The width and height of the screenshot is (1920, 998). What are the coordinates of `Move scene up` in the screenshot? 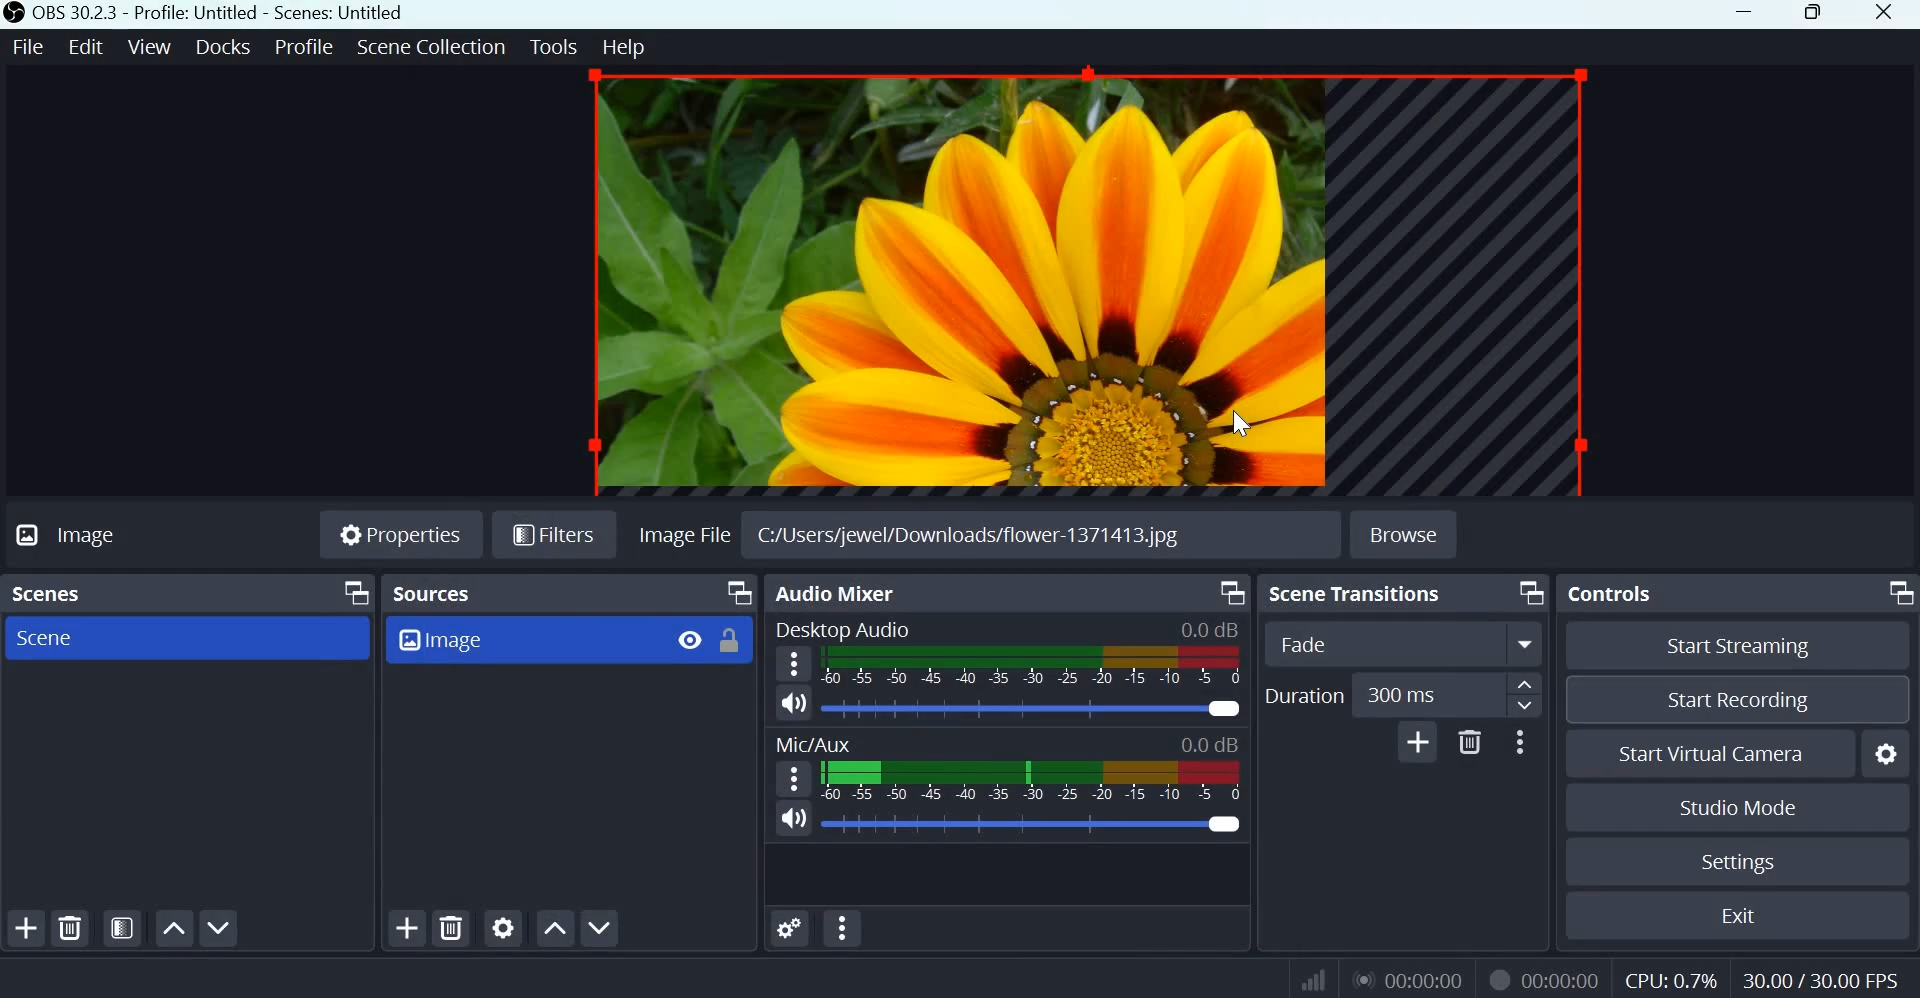 It's located at (175, 928).